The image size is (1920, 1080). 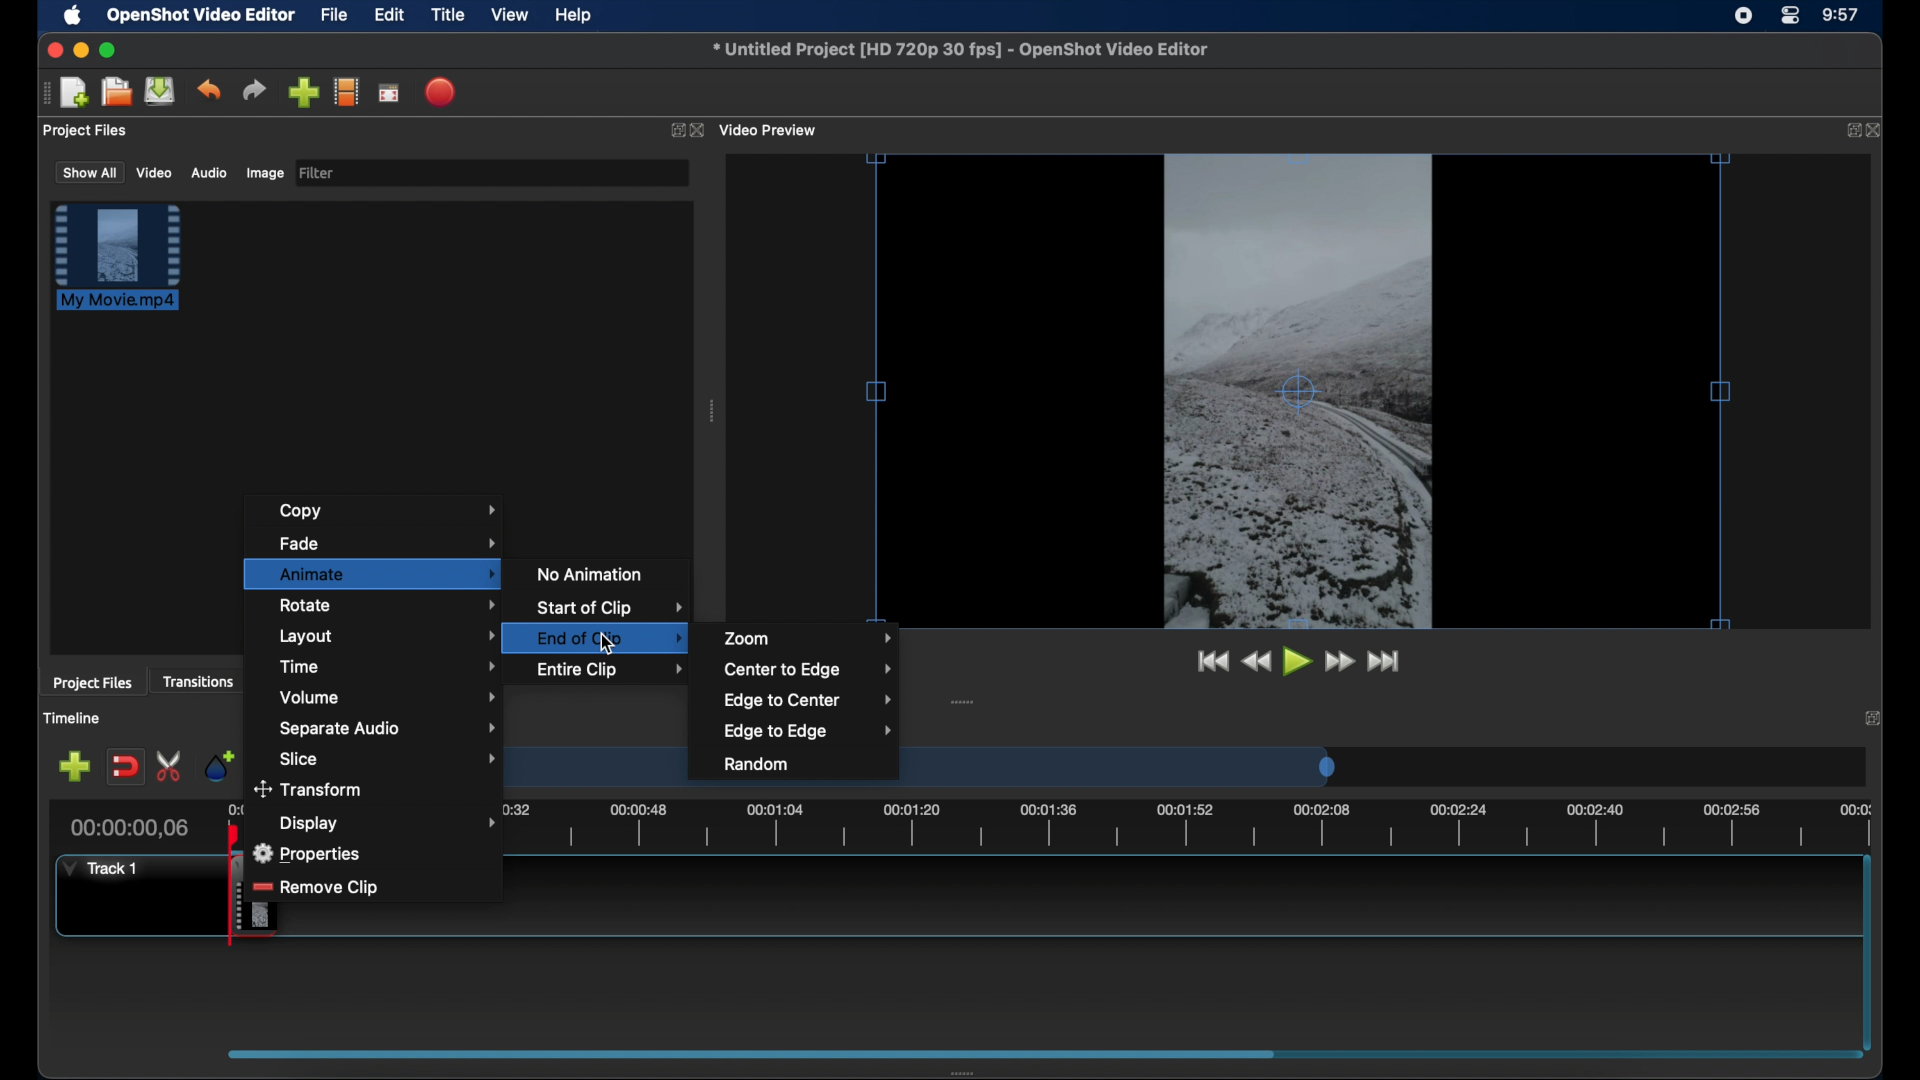 I want to click on audio, so click(x=208, y=173).